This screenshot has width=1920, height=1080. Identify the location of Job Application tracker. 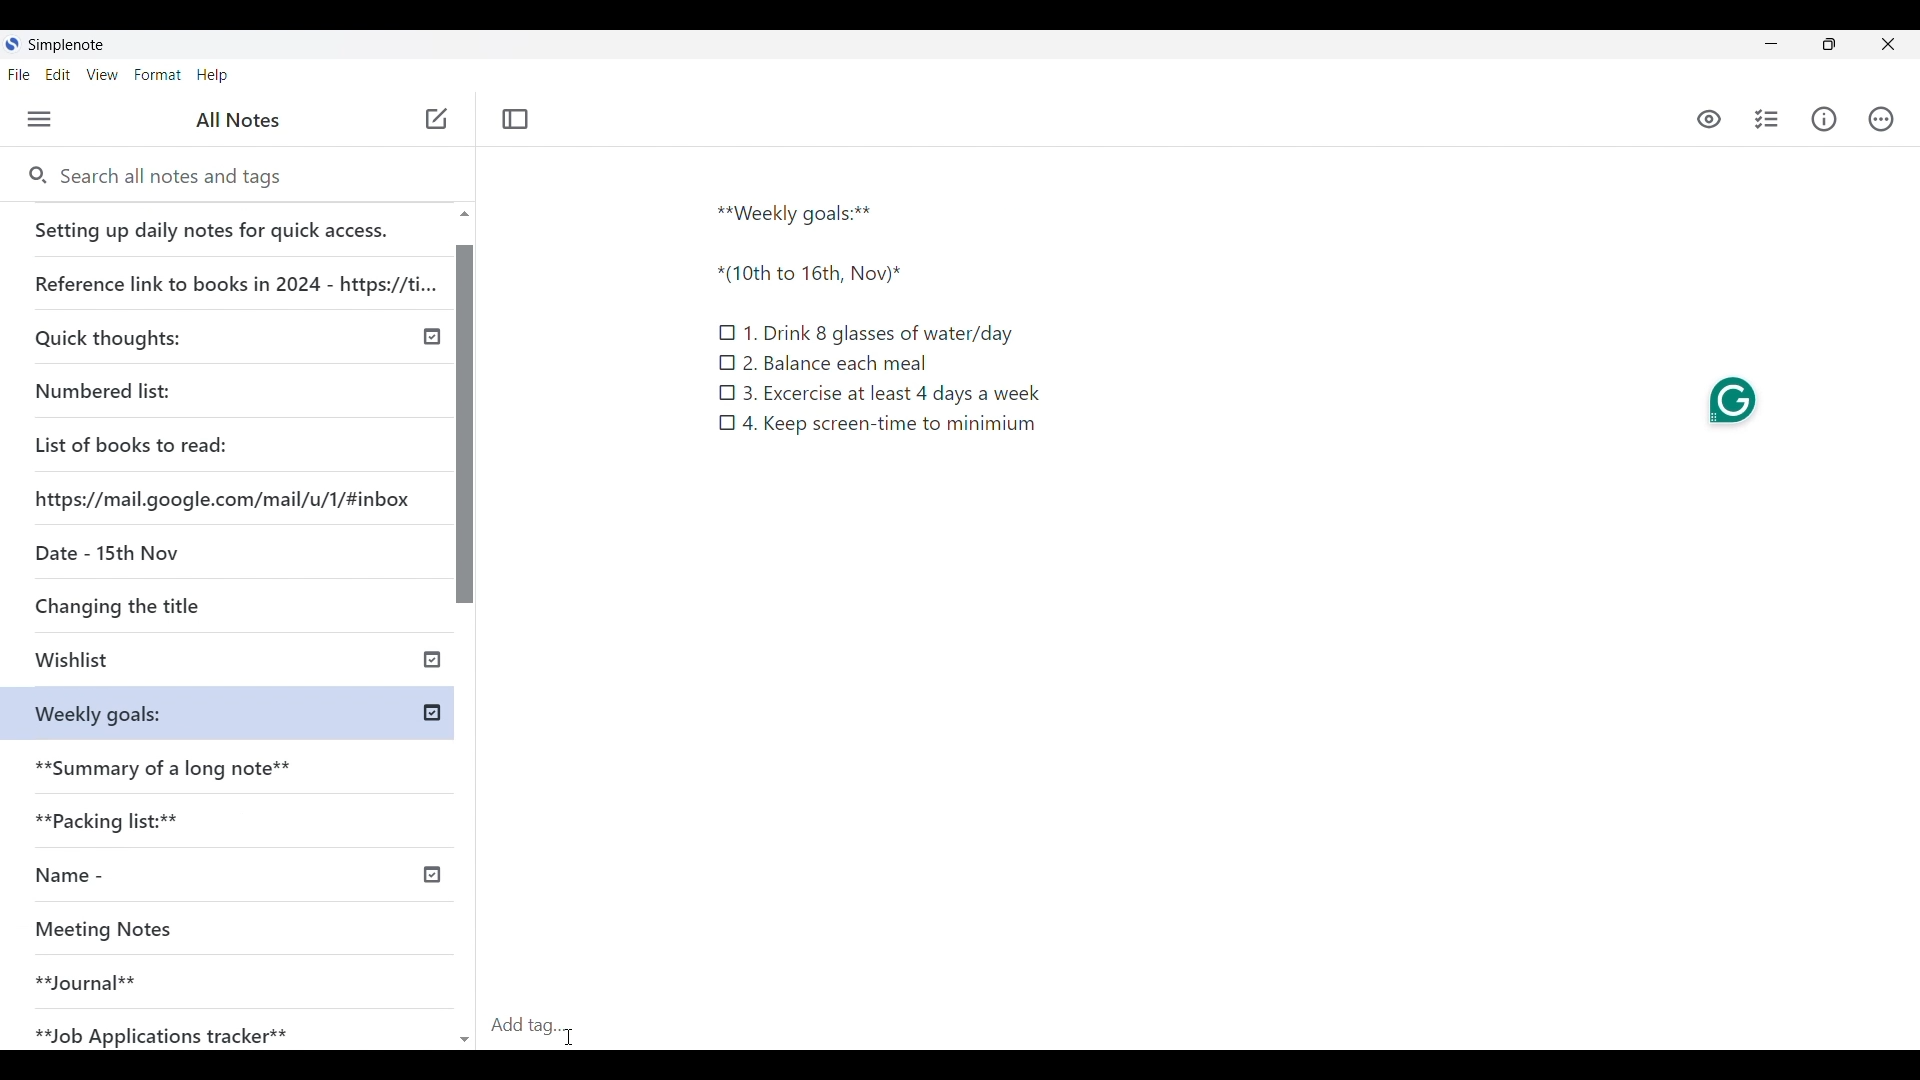
(172, 1031).